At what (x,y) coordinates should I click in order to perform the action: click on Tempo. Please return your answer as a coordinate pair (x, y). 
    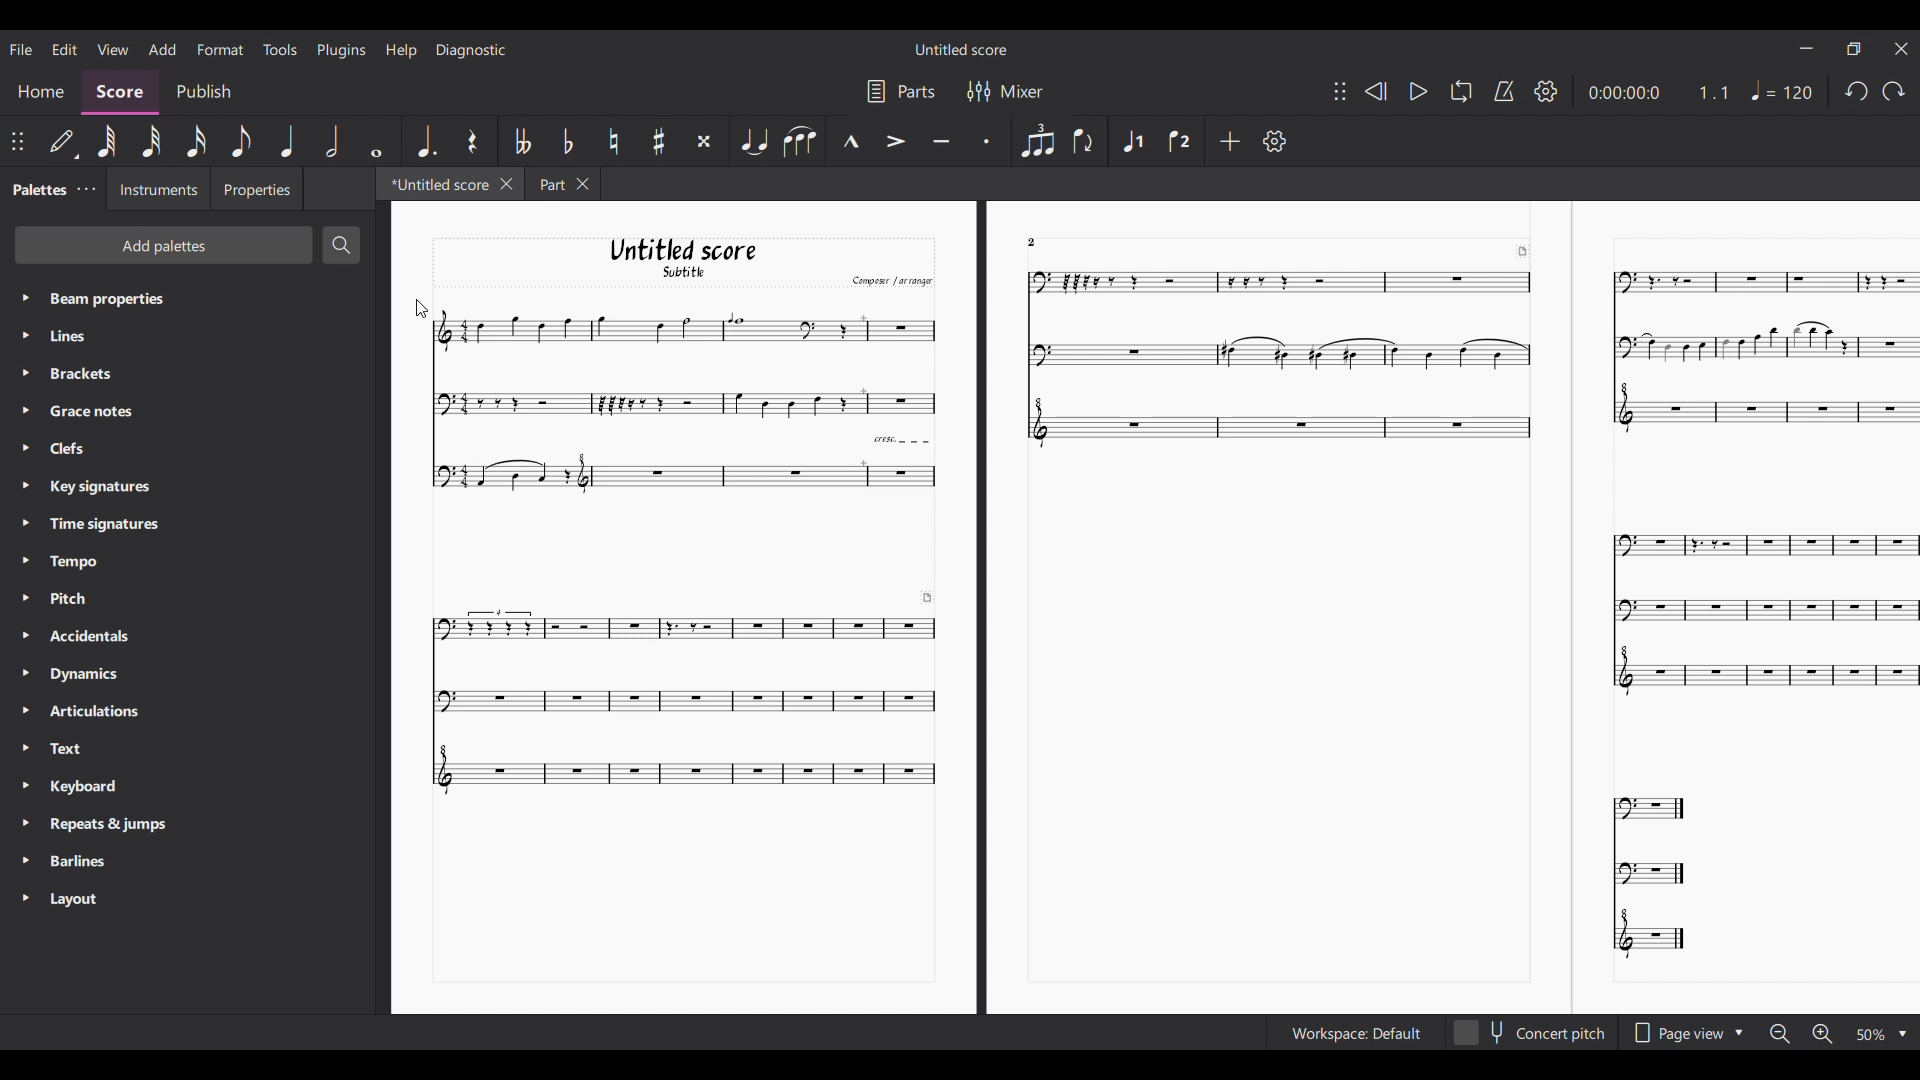
    Looking at the image, I should click on (88, 559).